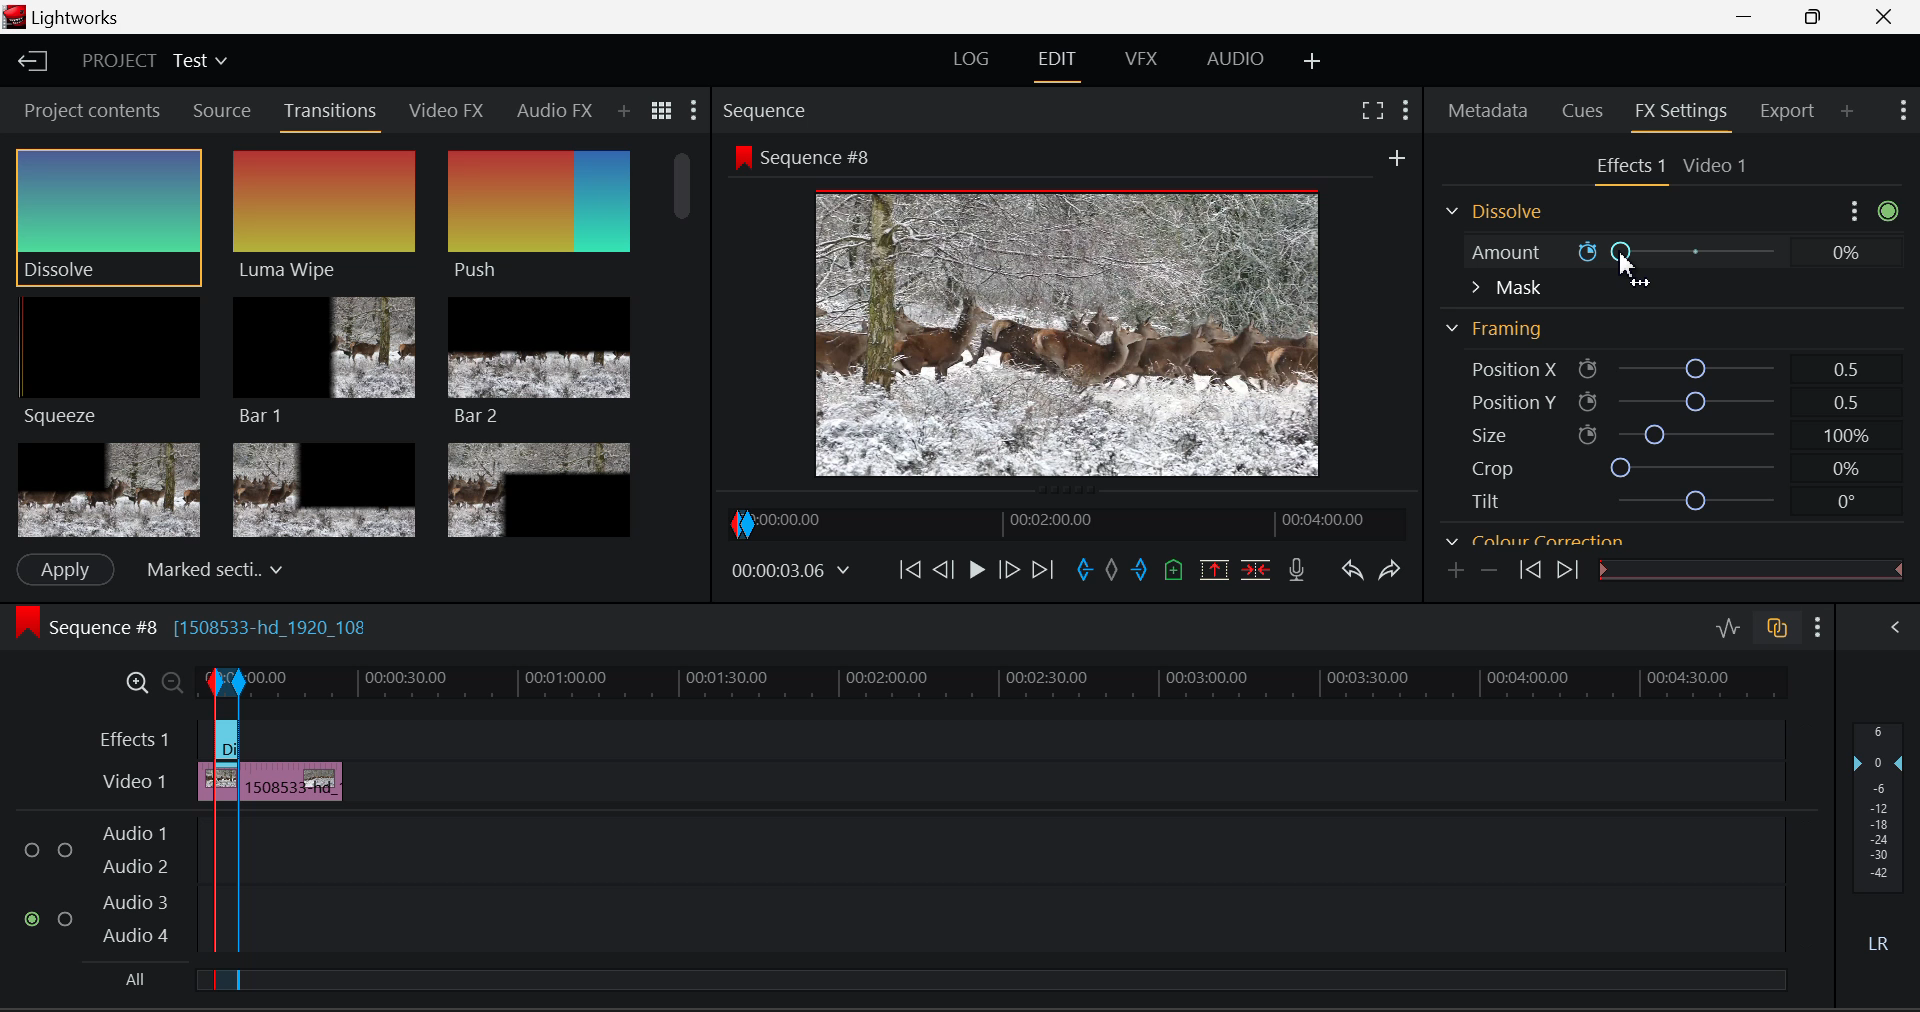 The image size is (1920, 1012). I want to click on Add Panel, so click(1847, 112).